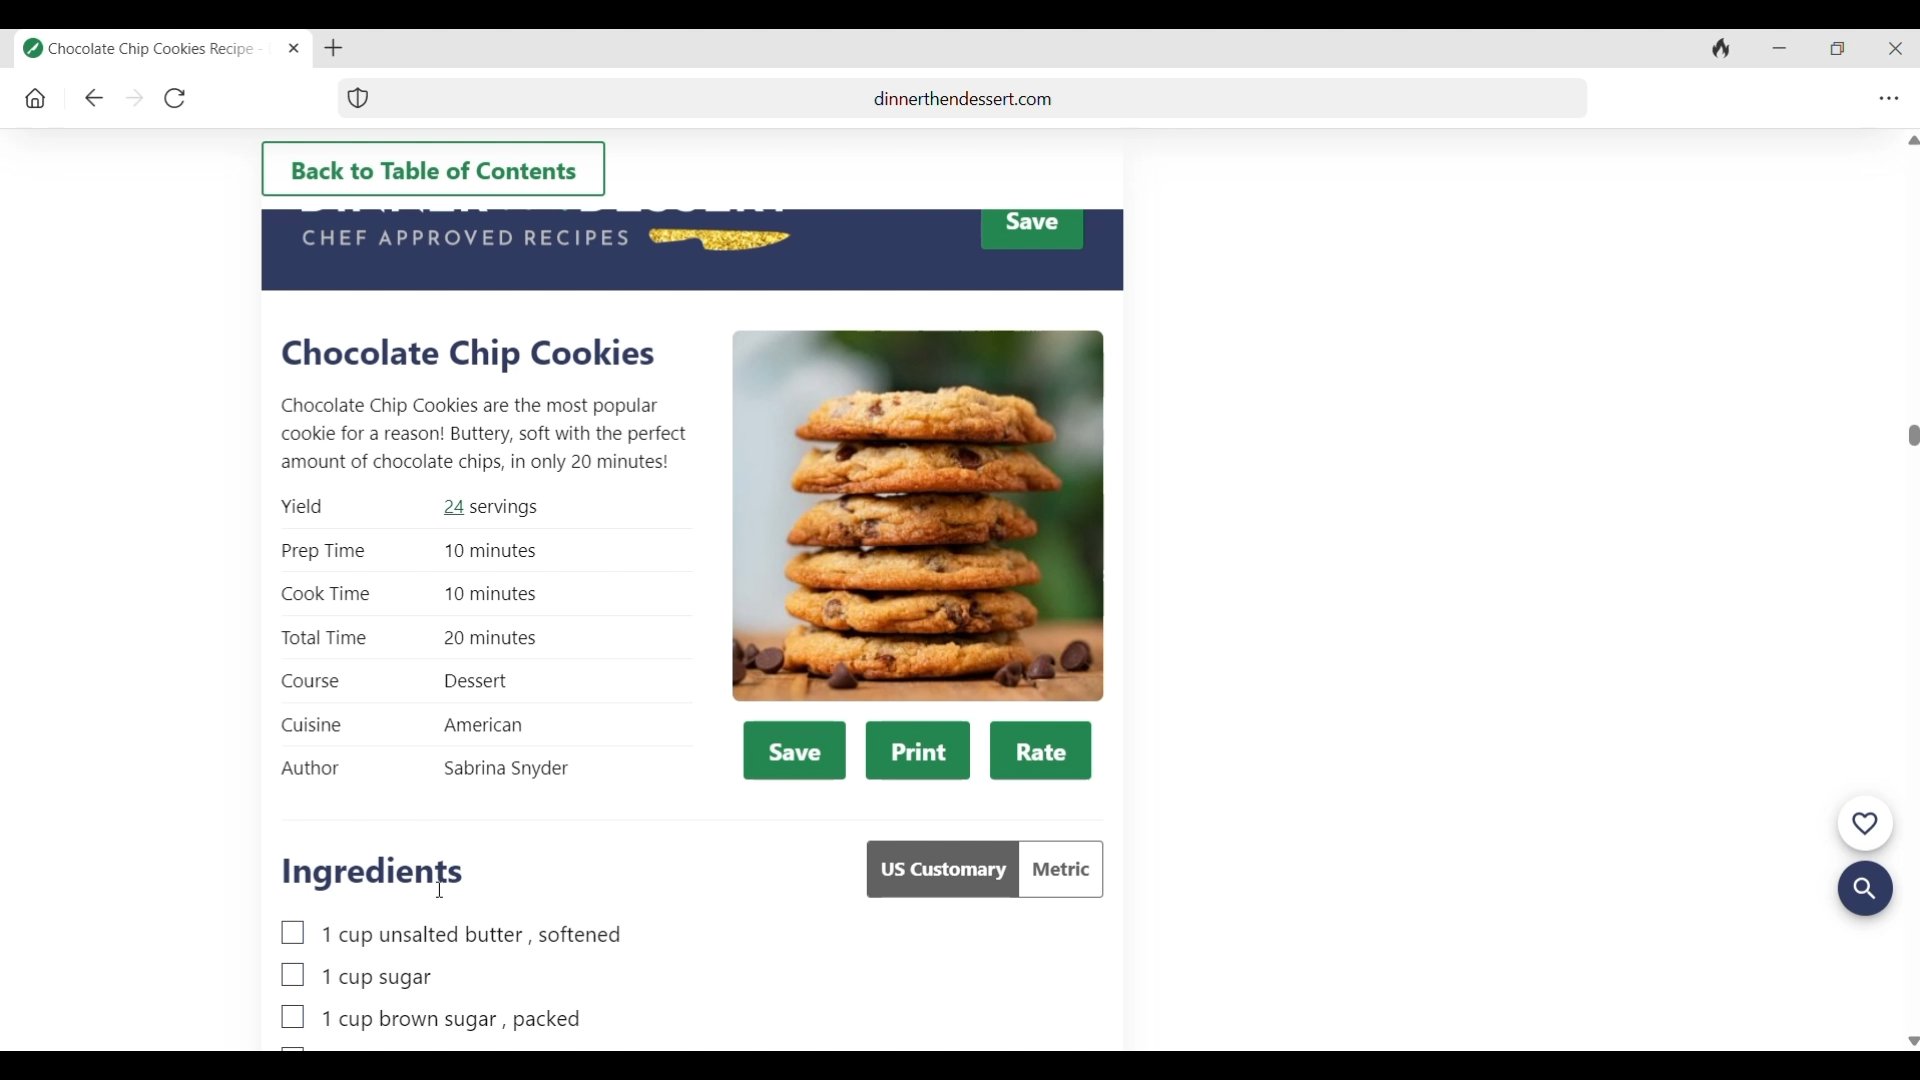 The width and height of the screenshot is (1920, 1080). I want to click on Author Sabrina Snyder, so click(425, 770).